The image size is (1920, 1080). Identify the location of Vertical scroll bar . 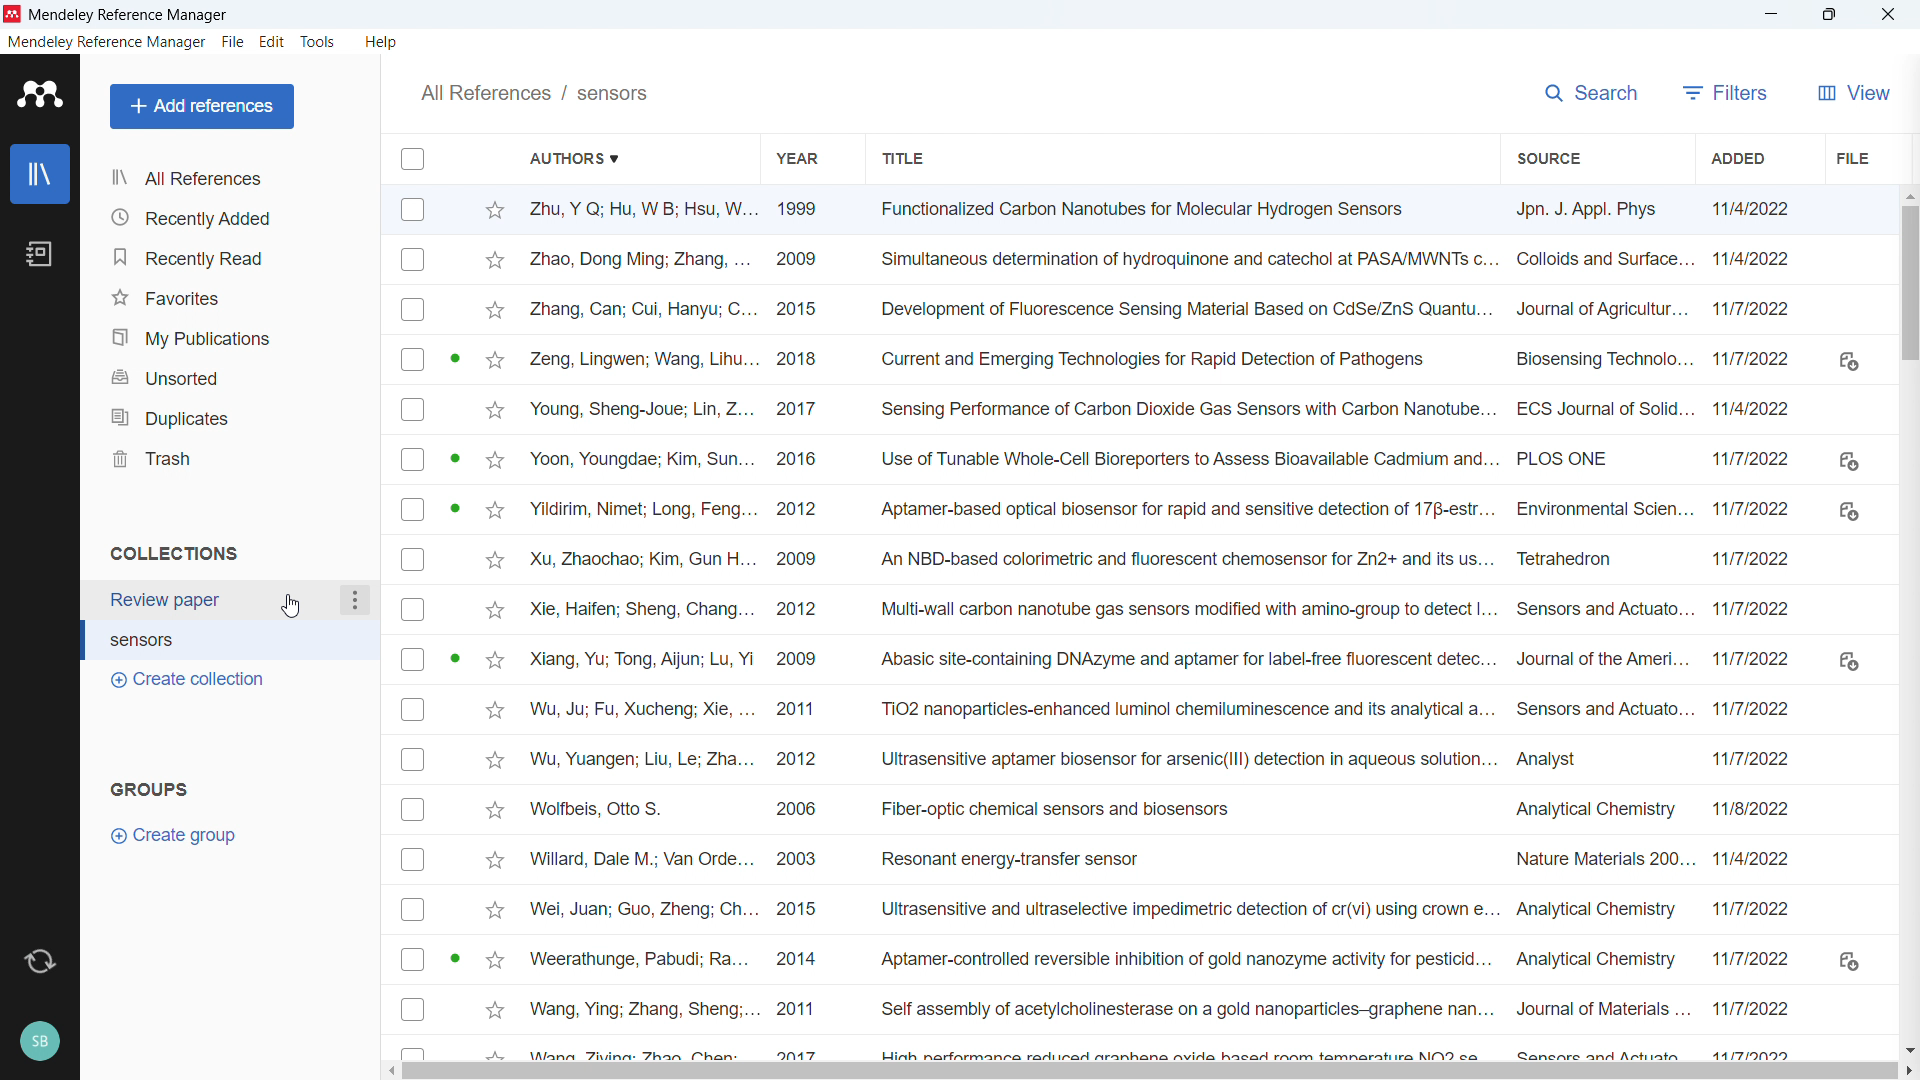
(1911, 281).